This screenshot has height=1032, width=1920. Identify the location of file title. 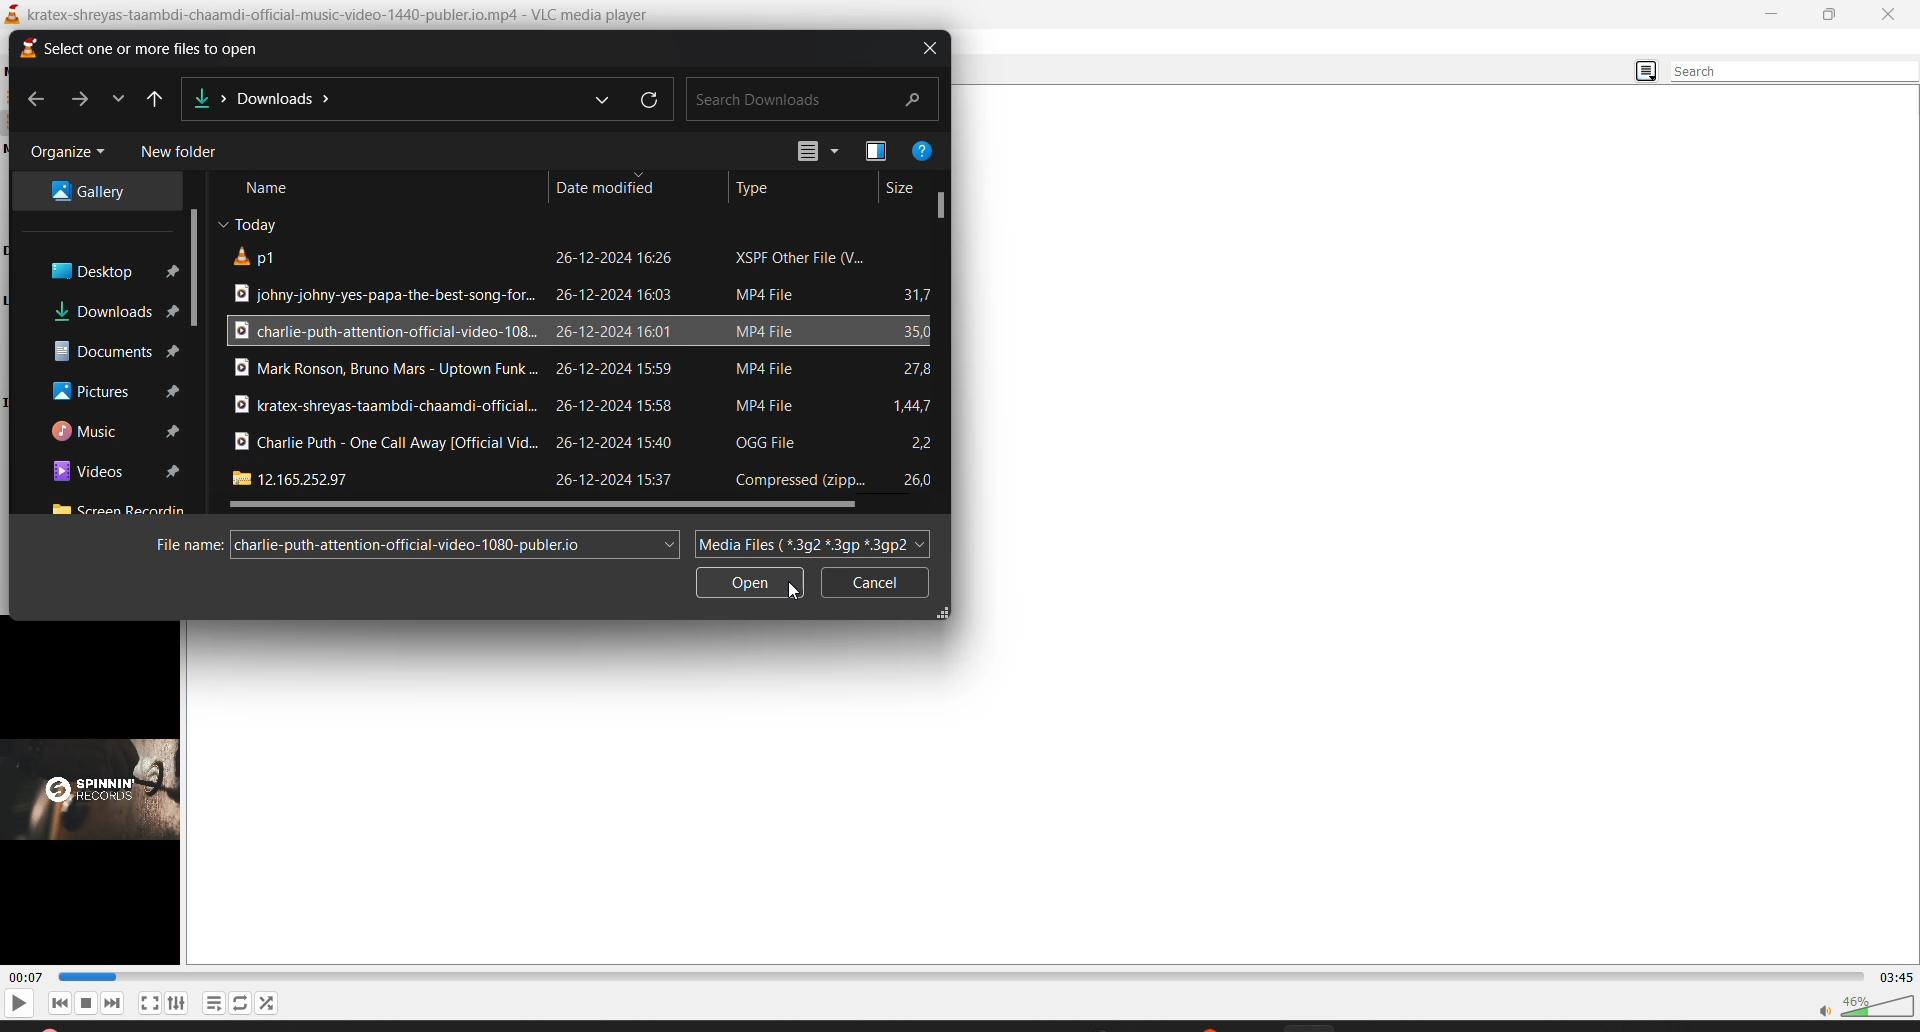
(388, 371).